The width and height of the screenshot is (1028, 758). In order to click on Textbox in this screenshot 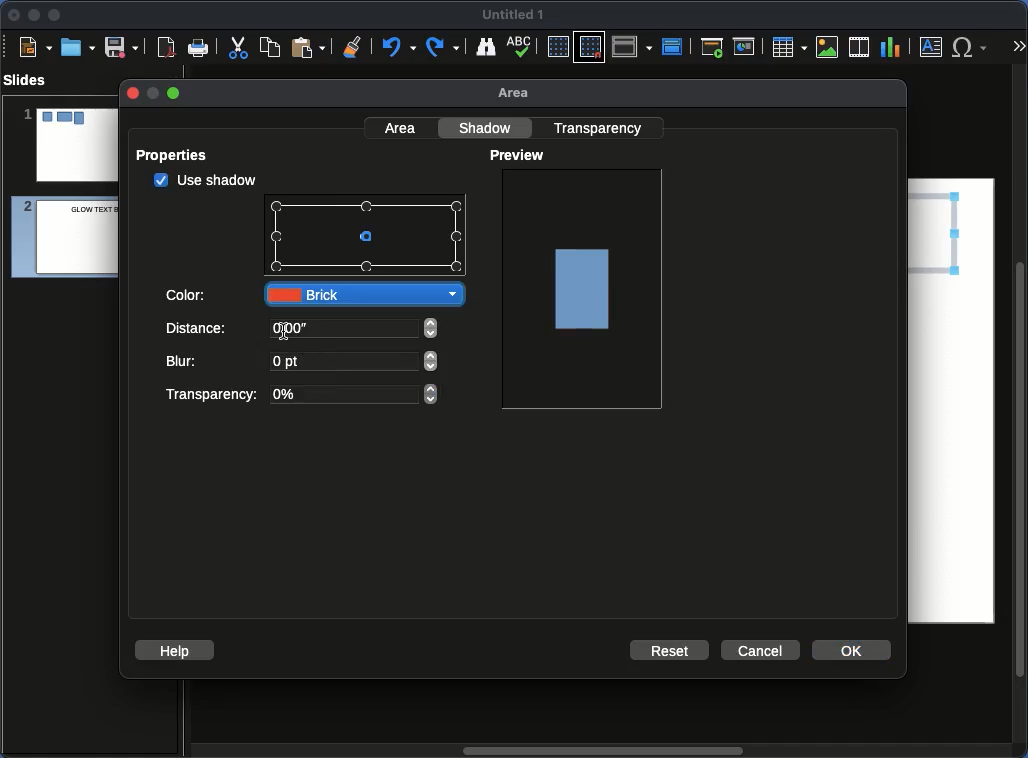, I will do `click(932, 46)`.